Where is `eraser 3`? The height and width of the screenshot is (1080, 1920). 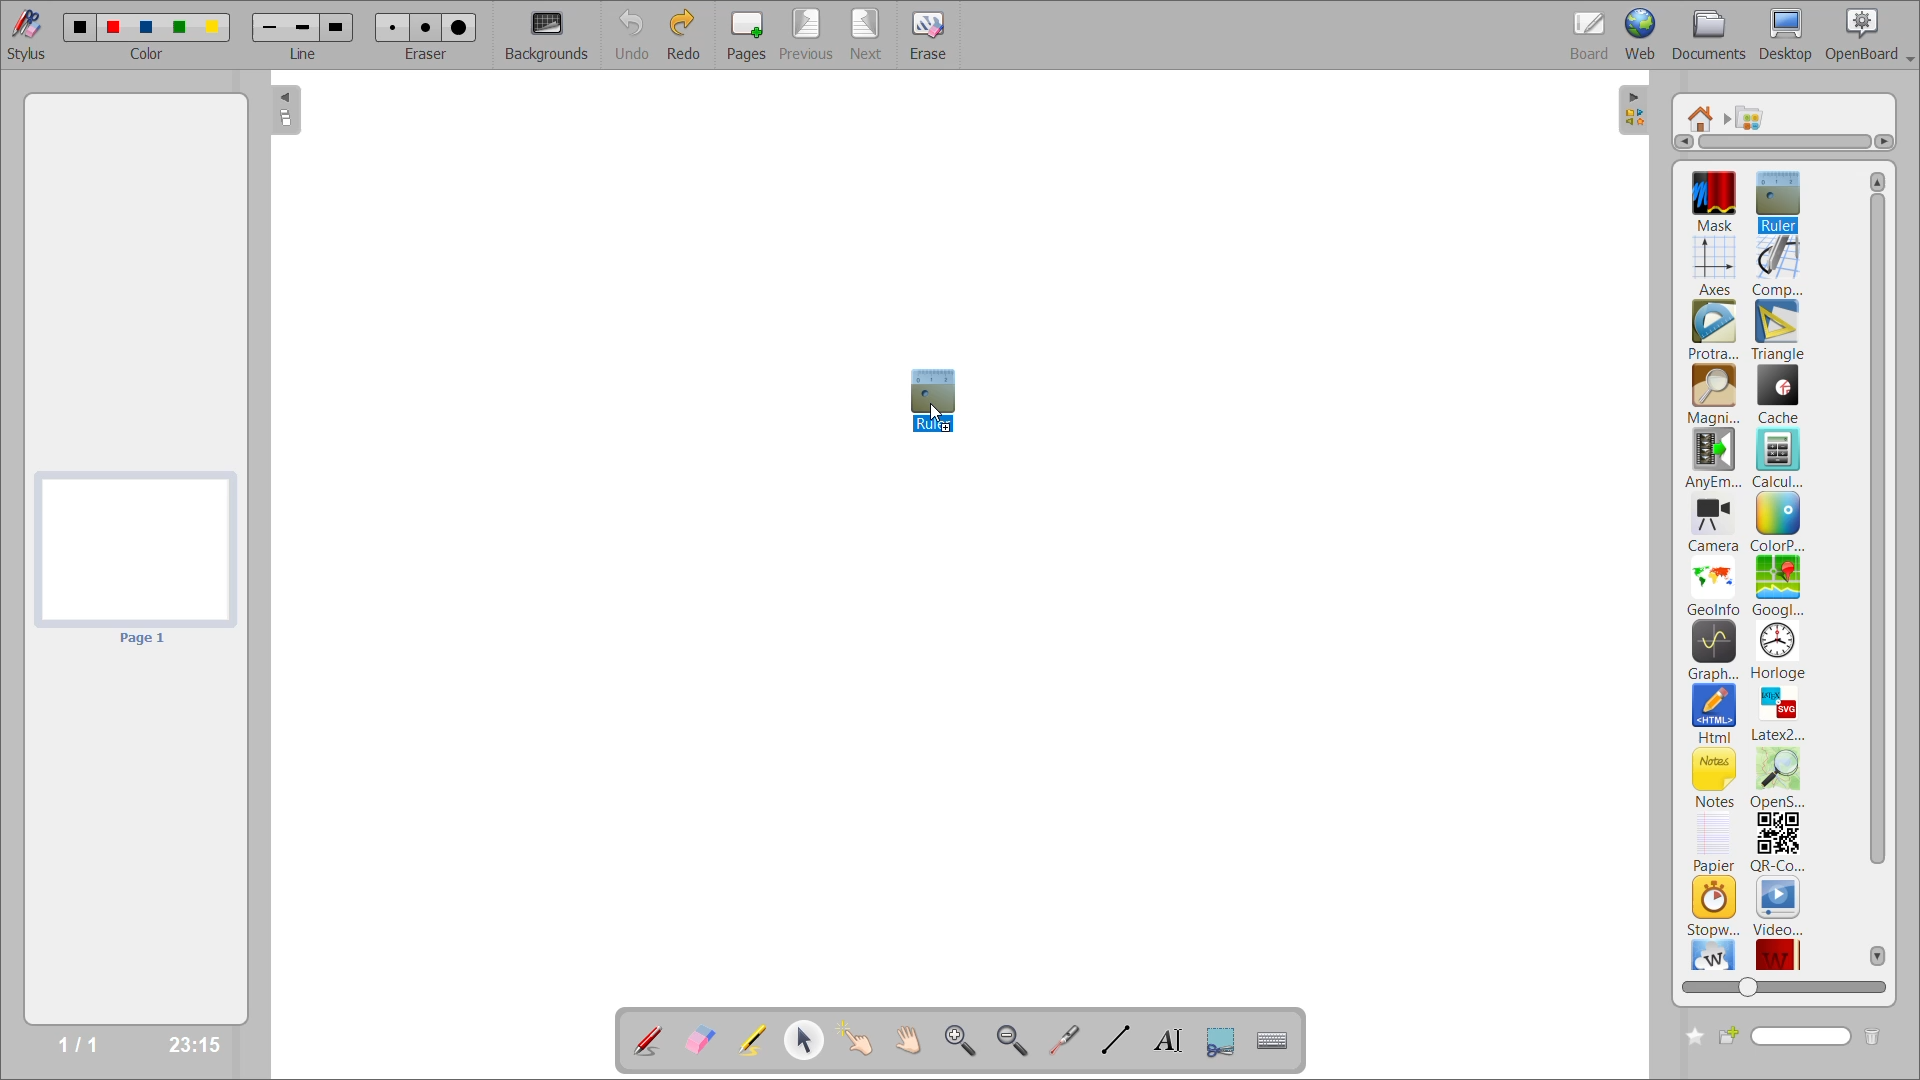
eraser 3 is located at coordinates (459, 26).